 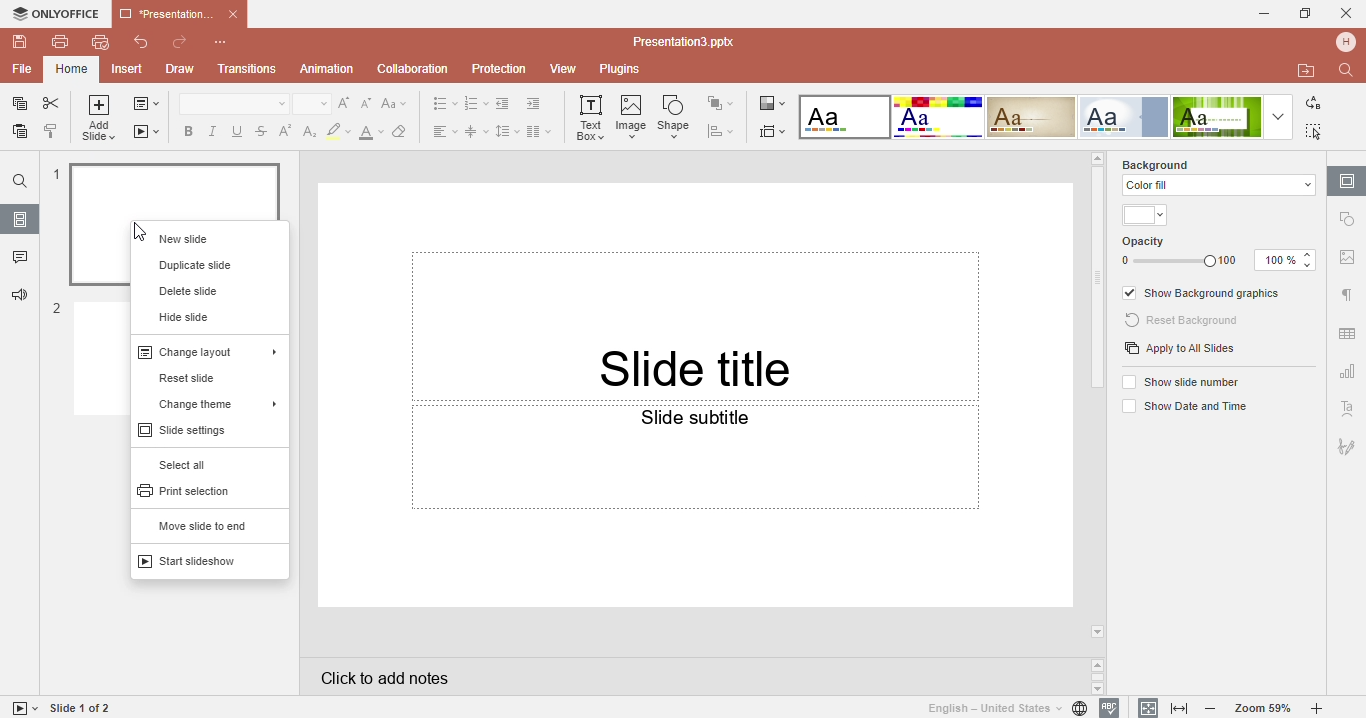 What do you see at coordinates (146, 106) in the screenshot?
I see `Change slide layout` at bounding box center [146, 106].